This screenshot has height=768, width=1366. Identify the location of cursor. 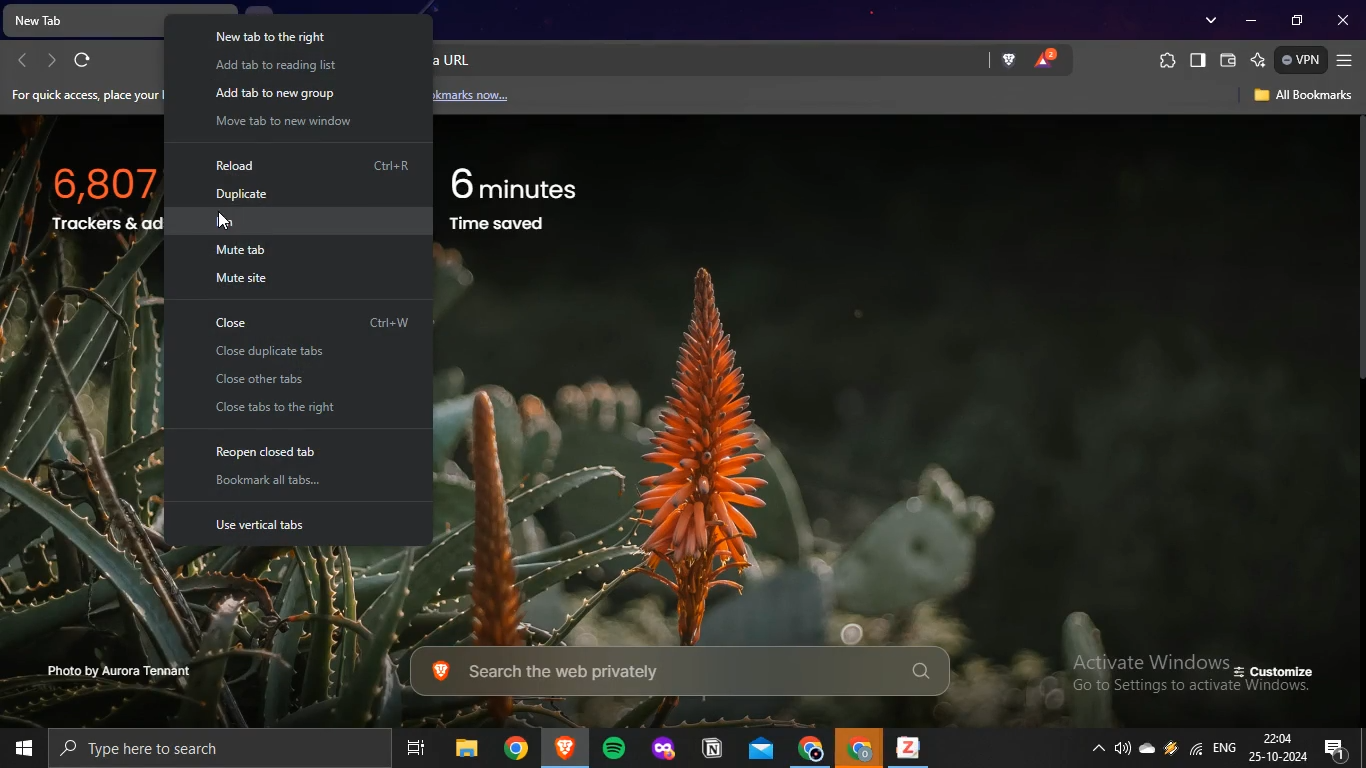
(227, 225).